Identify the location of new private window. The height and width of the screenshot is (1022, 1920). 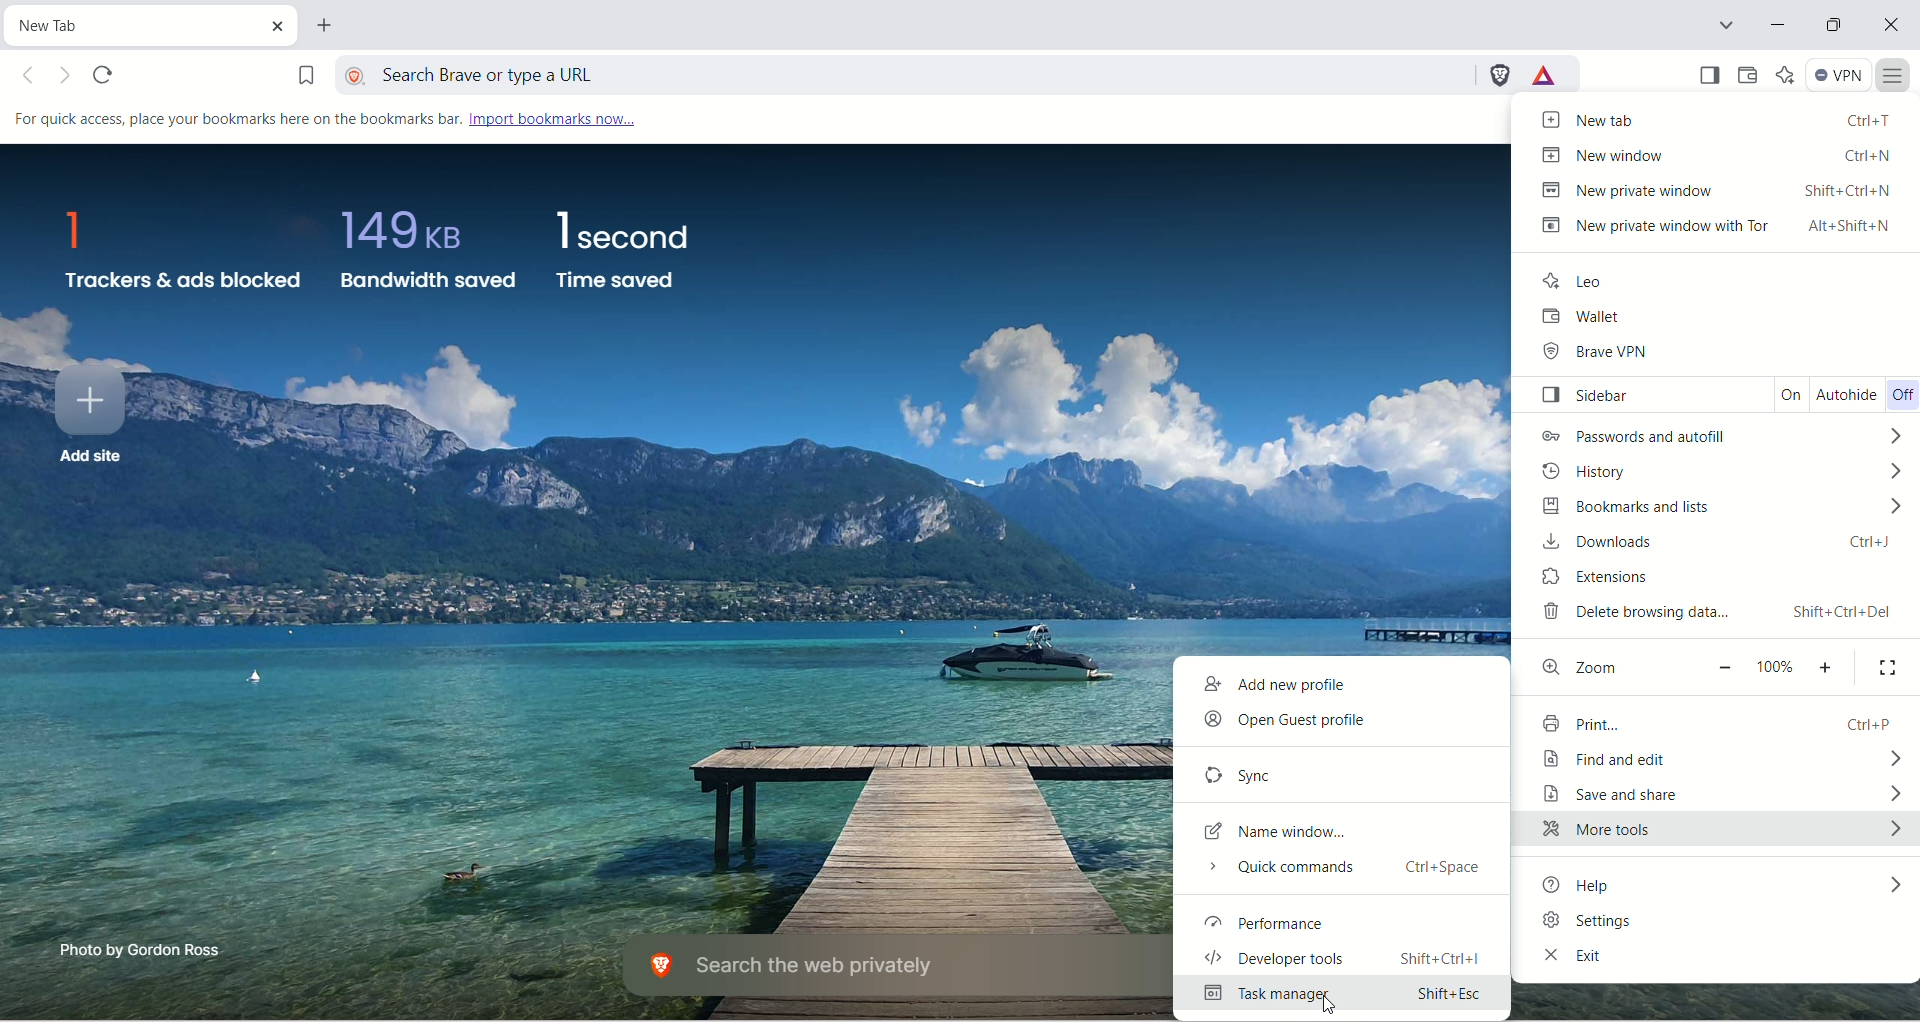
(1709, 187).